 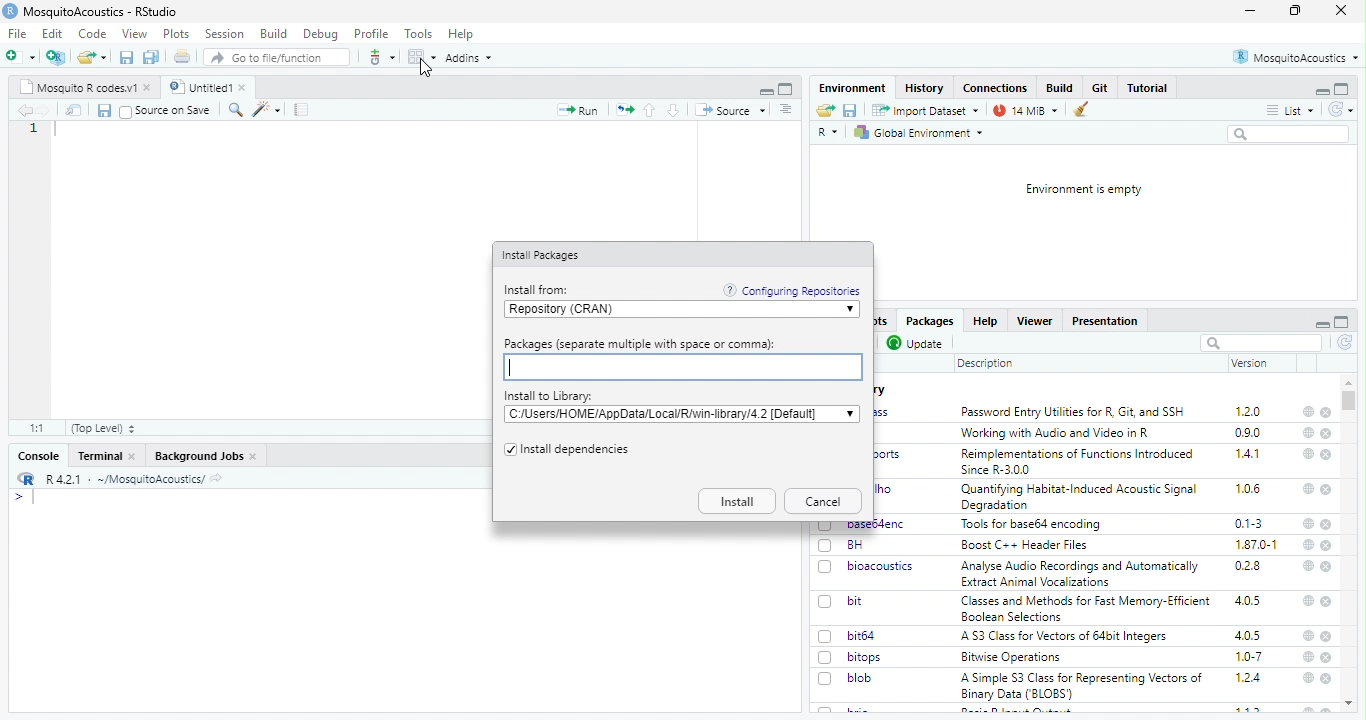 What do you see at coordinates (1062, 87) in the screenshot?
I see `` at bounding box center [1062, 87].